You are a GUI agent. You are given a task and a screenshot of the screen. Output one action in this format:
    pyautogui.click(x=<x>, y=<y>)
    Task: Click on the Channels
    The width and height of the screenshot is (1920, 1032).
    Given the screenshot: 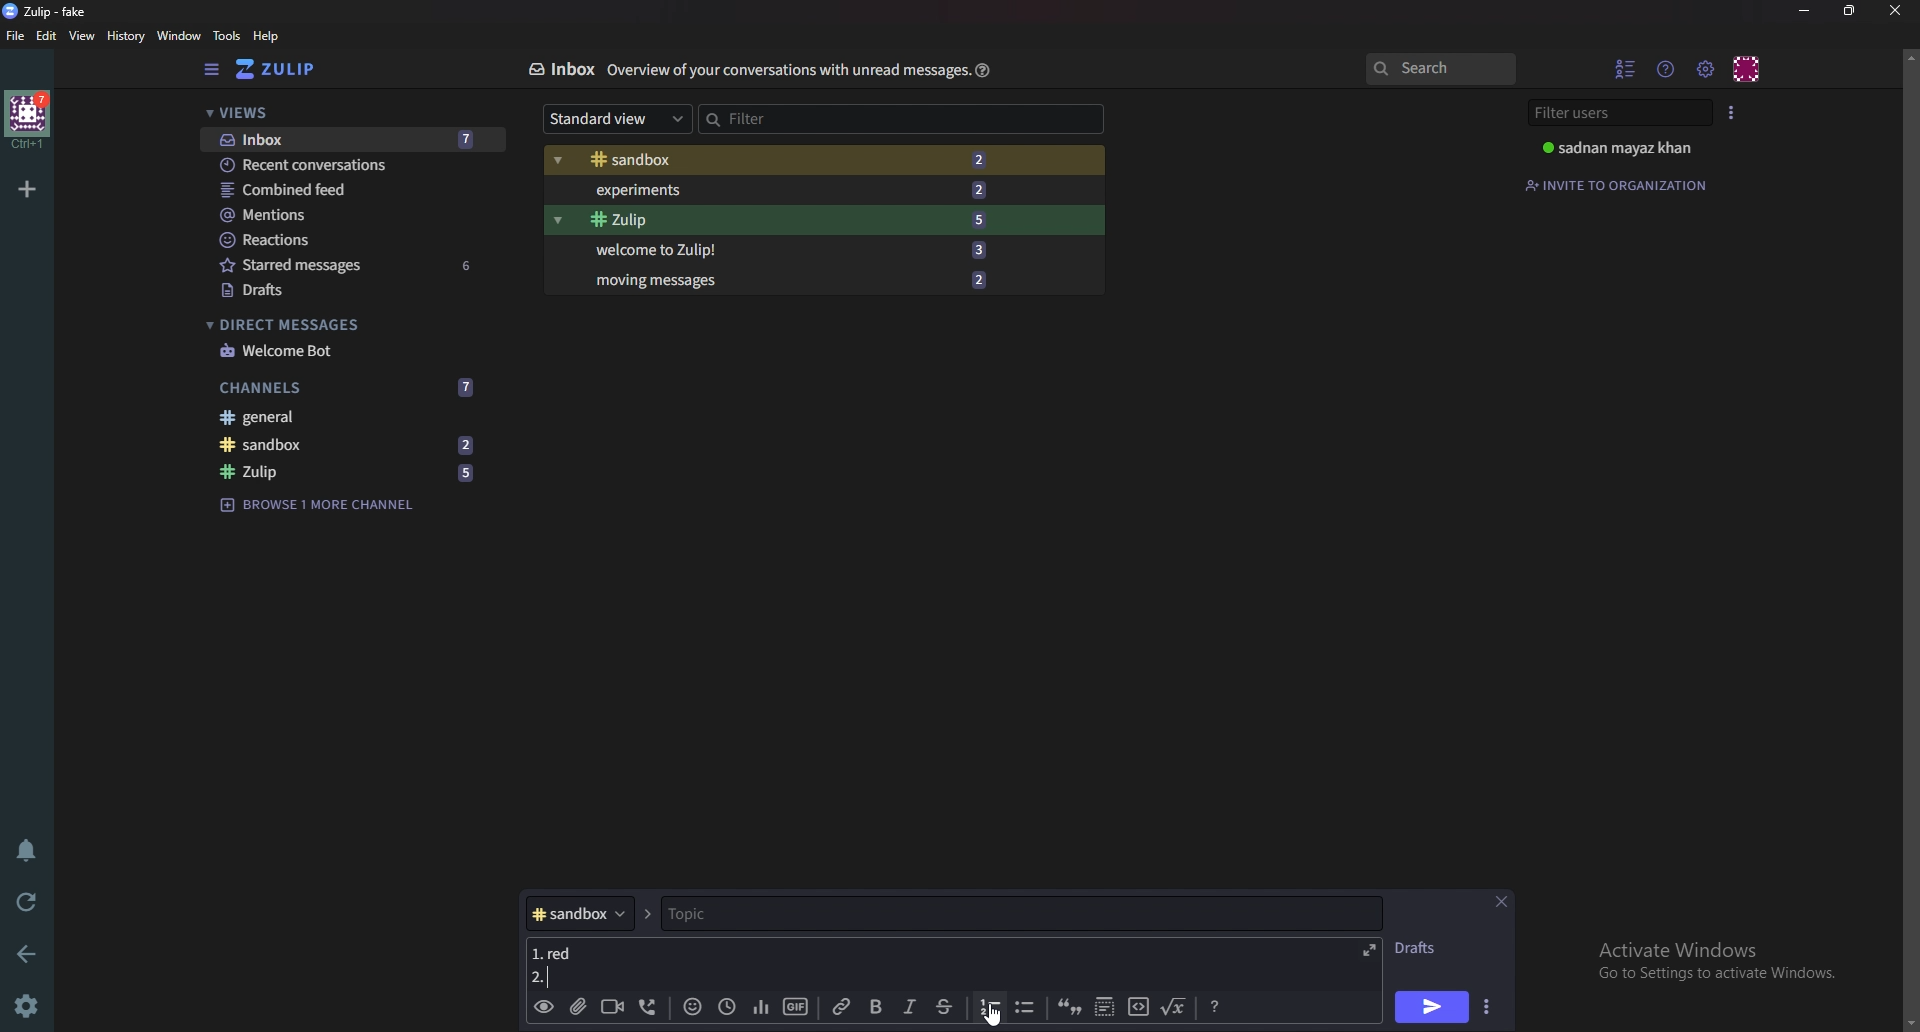 What is the action you would take?
    pyautogui.click(x=351, y=385)
    